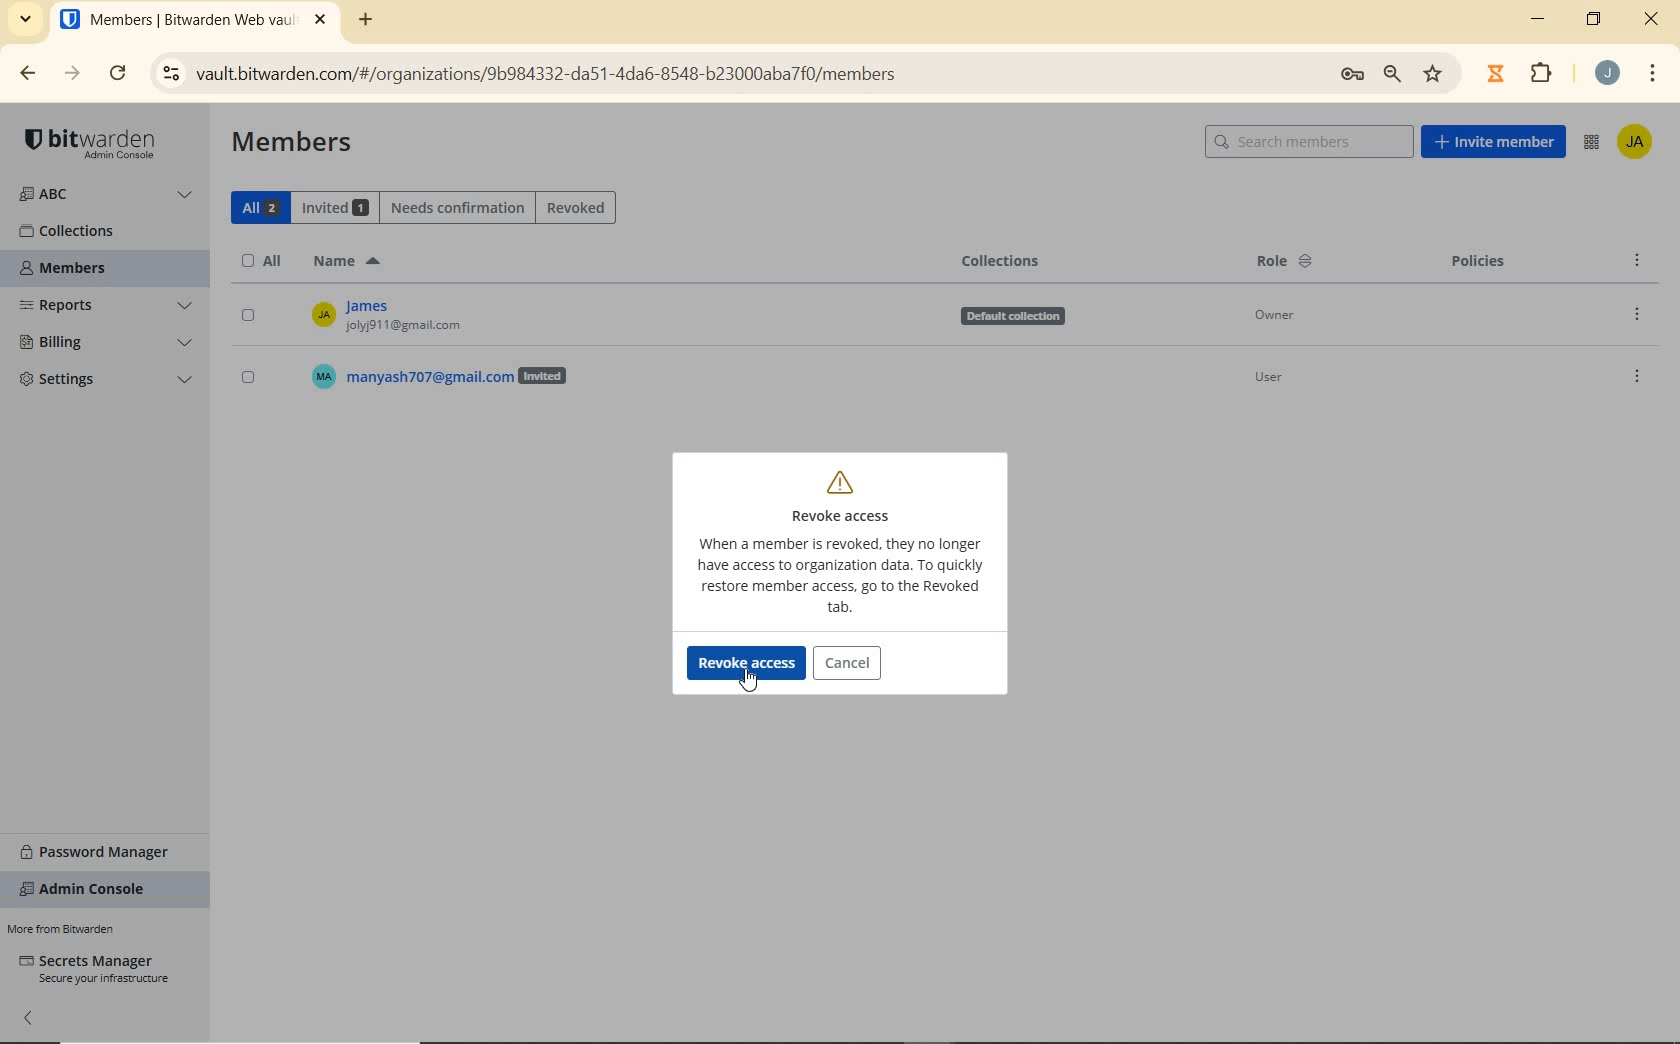  I want to click on ALL, so click(257, 206).